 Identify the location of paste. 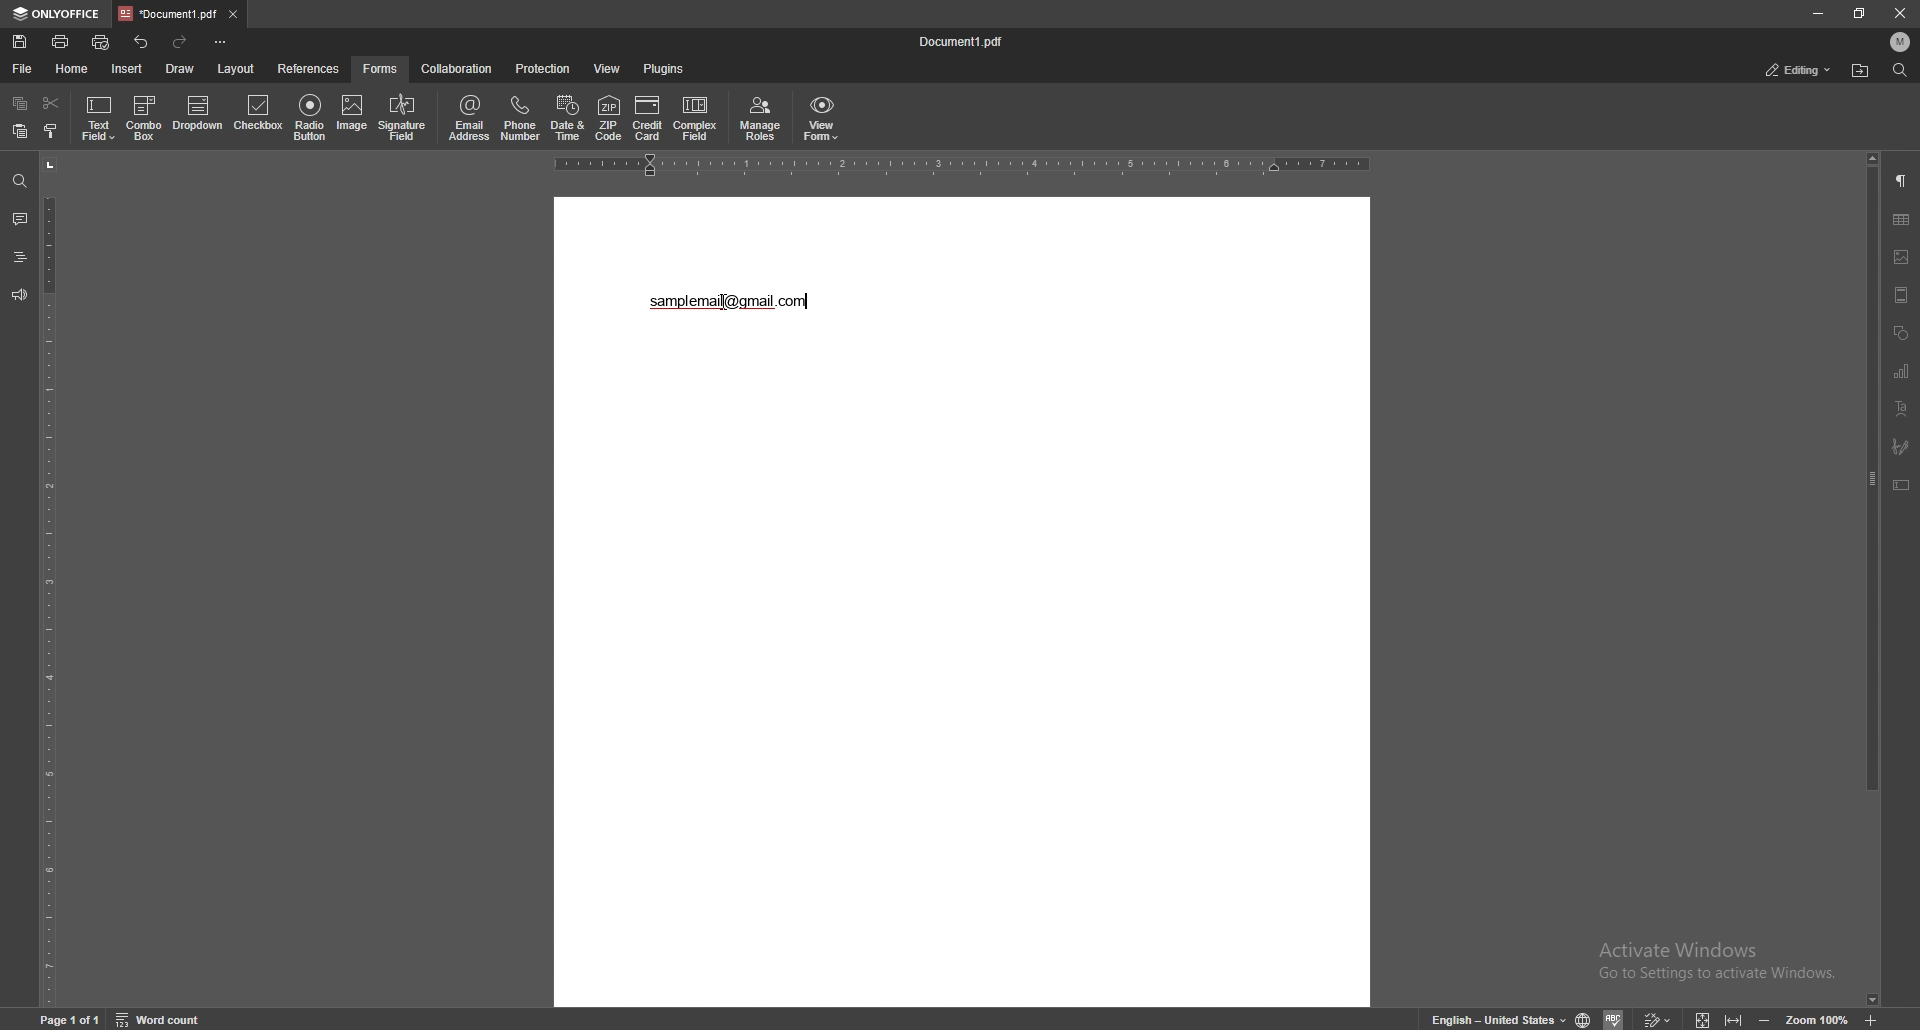
(19, 131).